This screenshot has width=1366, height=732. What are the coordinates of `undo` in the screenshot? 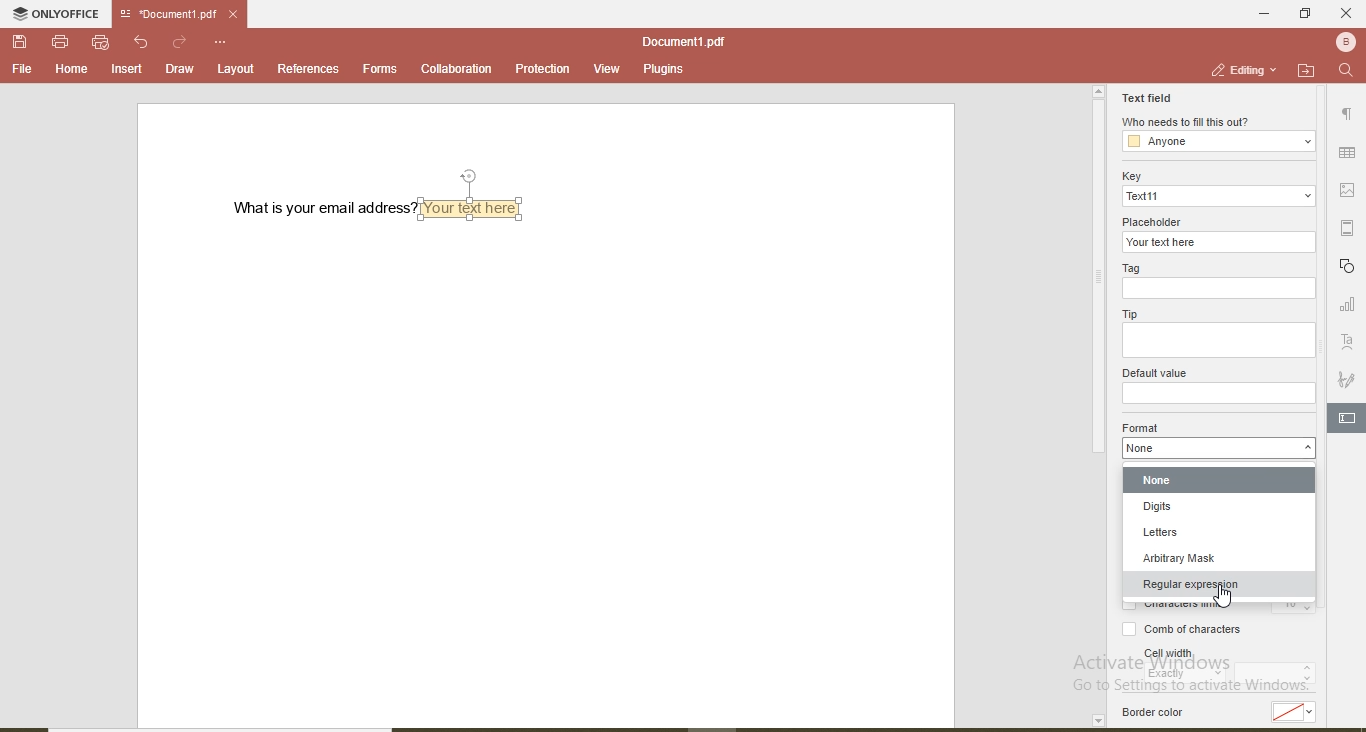 It's located at (144, 42).